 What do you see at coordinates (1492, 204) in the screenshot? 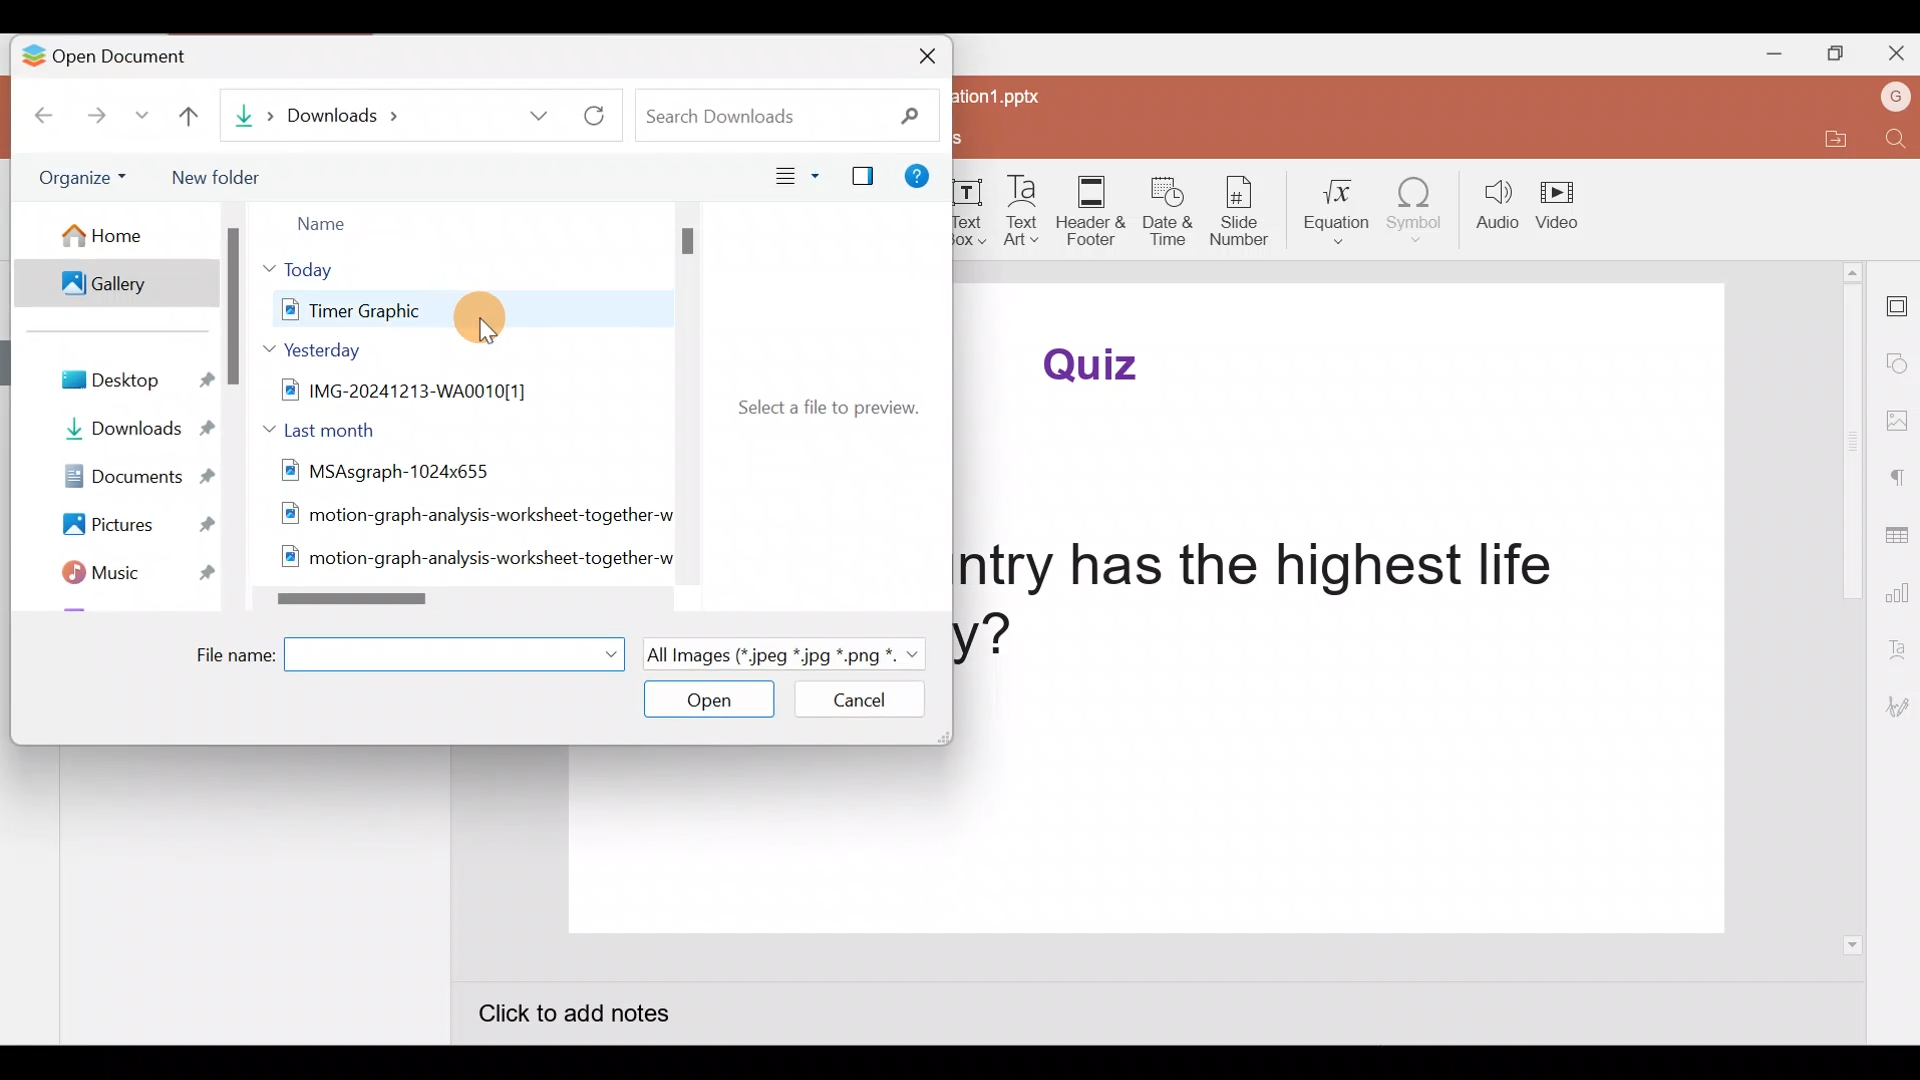
I see `Audio` at bounding box center [1492, 204].